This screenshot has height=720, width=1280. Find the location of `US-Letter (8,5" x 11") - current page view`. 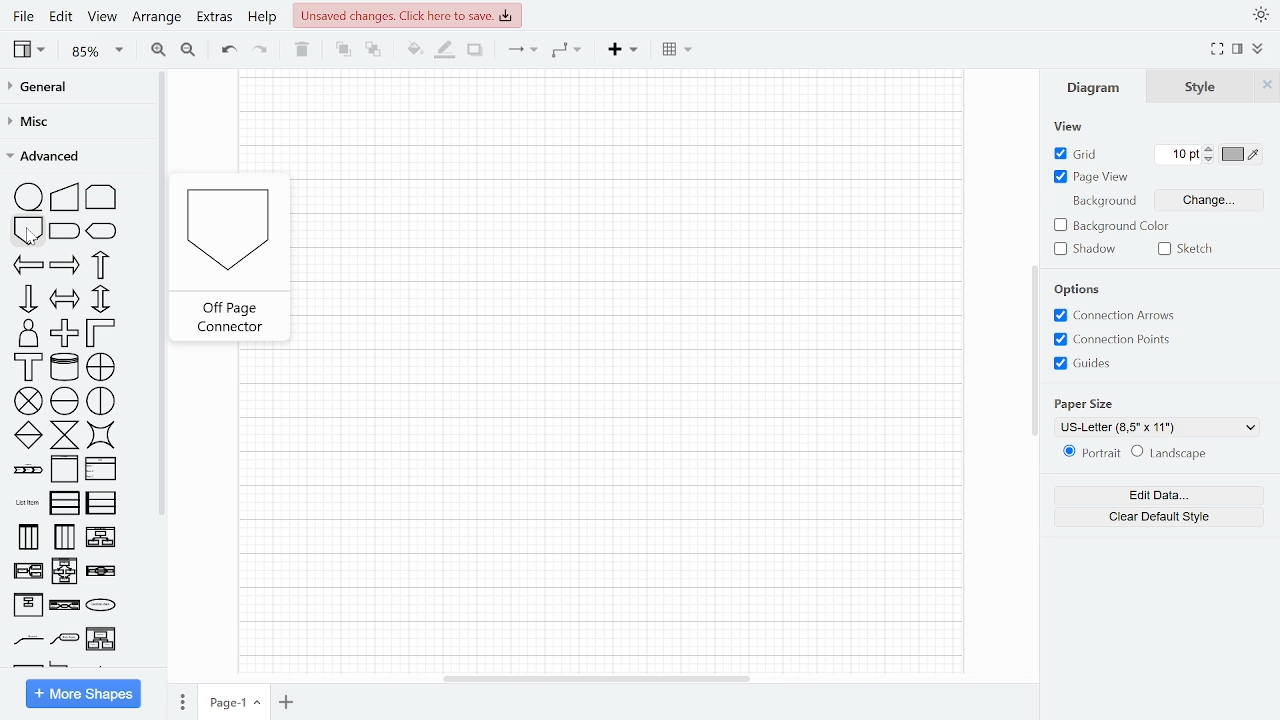

US-Letter (8,5" x 11") - current page view is located at coordinates (1159, 428).